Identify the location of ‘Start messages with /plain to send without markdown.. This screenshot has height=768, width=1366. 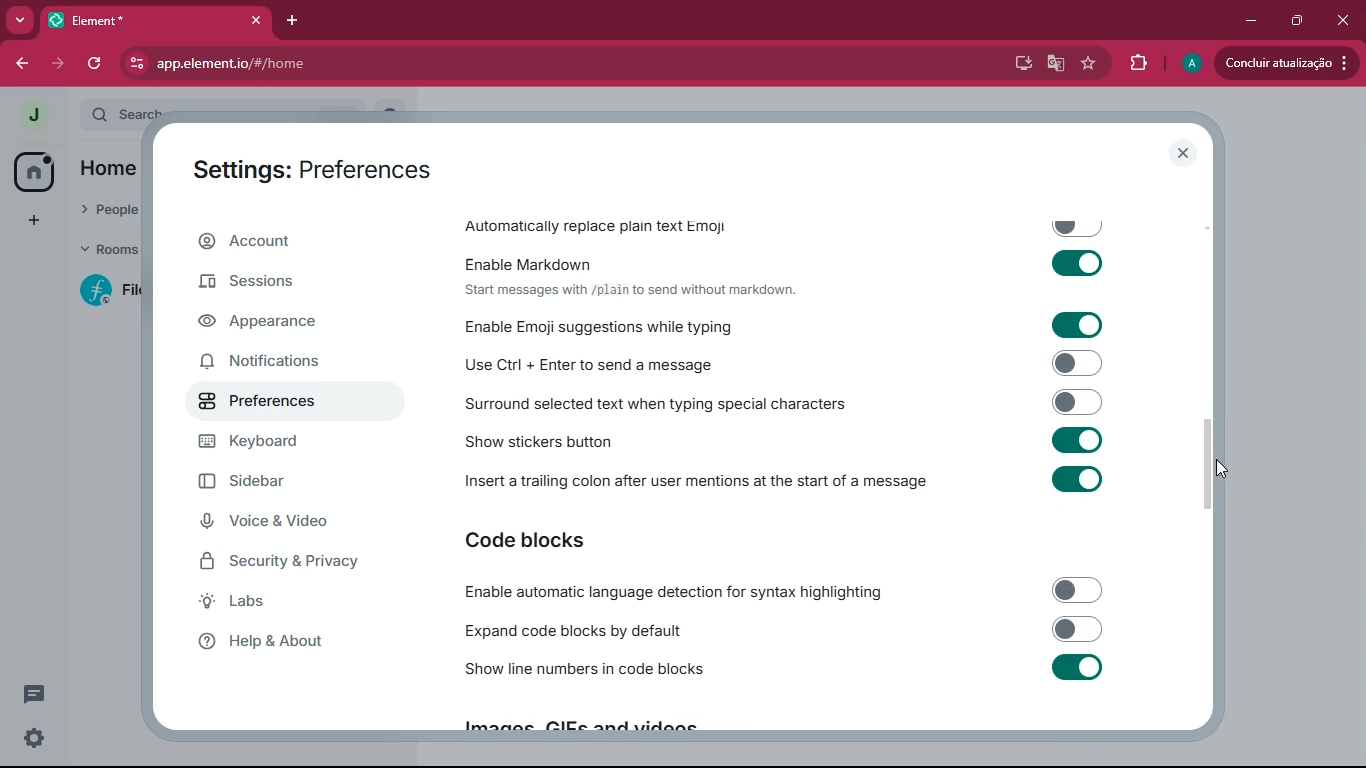
(638, 291).